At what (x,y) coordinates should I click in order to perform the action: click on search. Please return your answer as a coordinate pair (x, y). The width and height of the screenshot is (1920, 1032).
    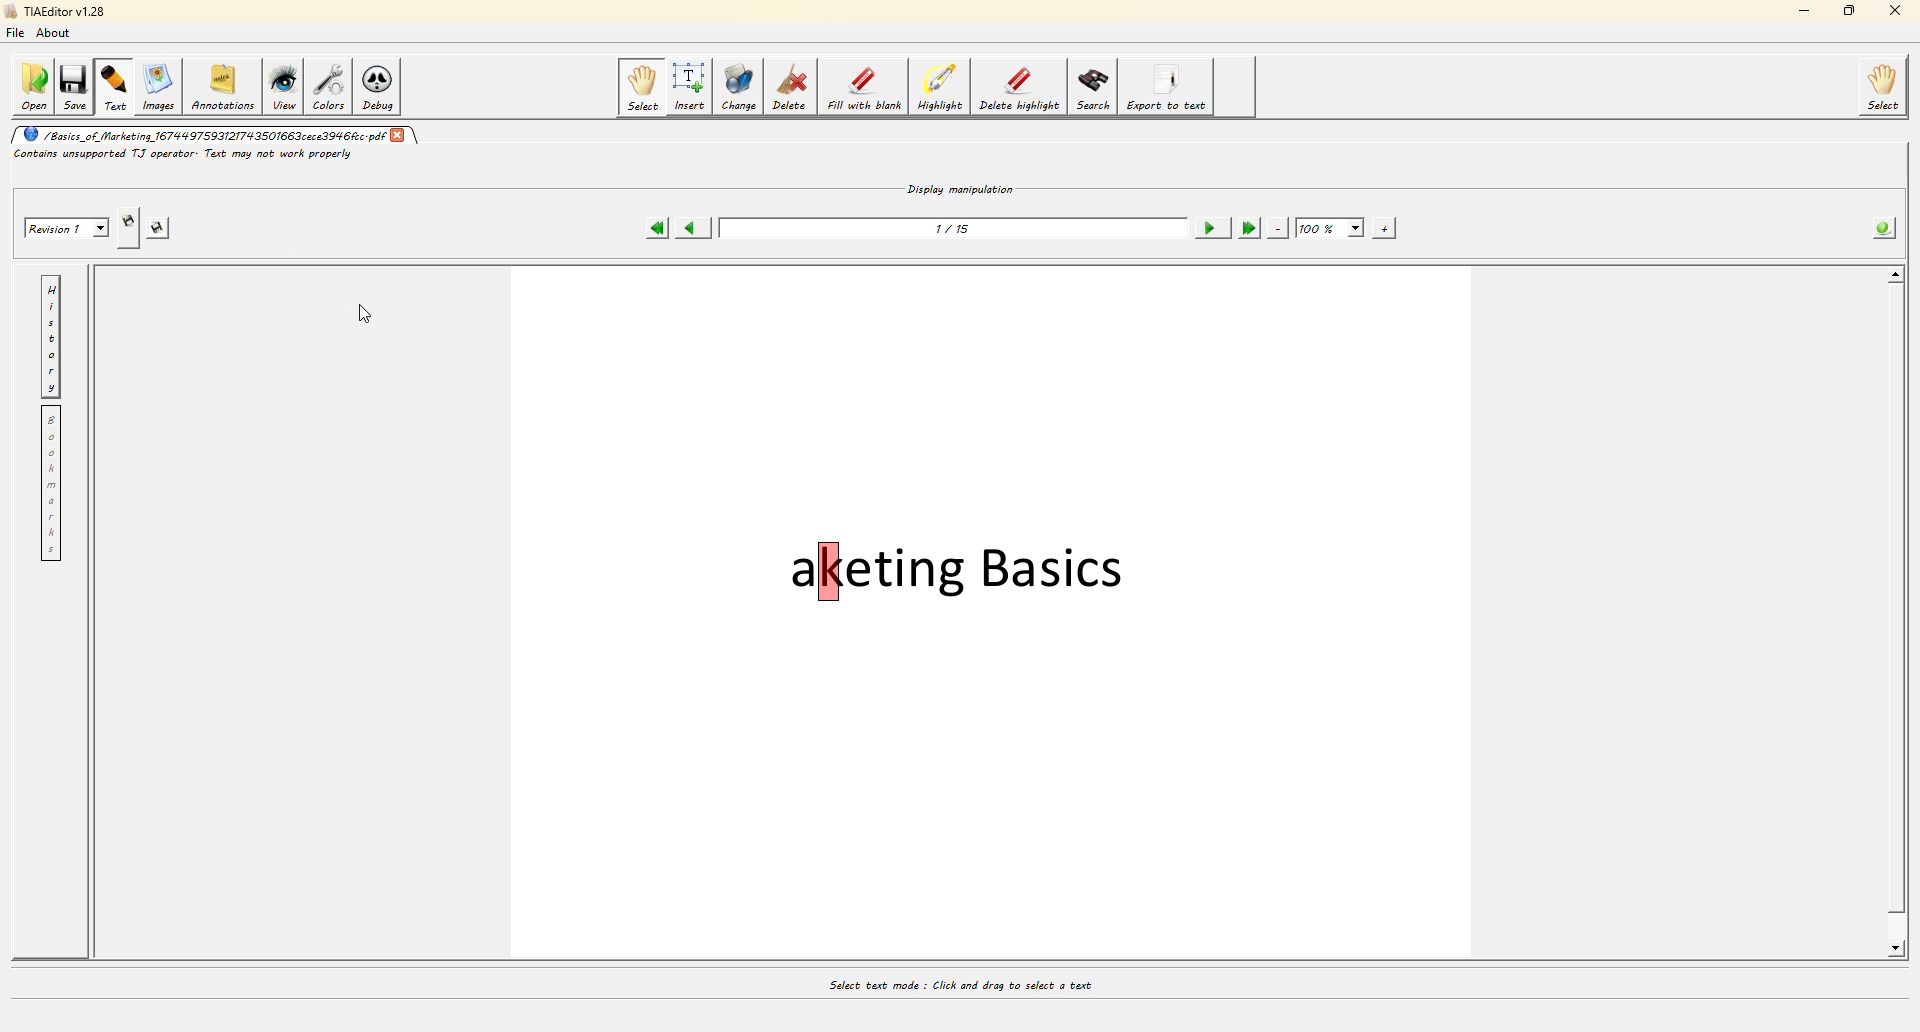
    Looking at the image, I should click on (1093, 87).